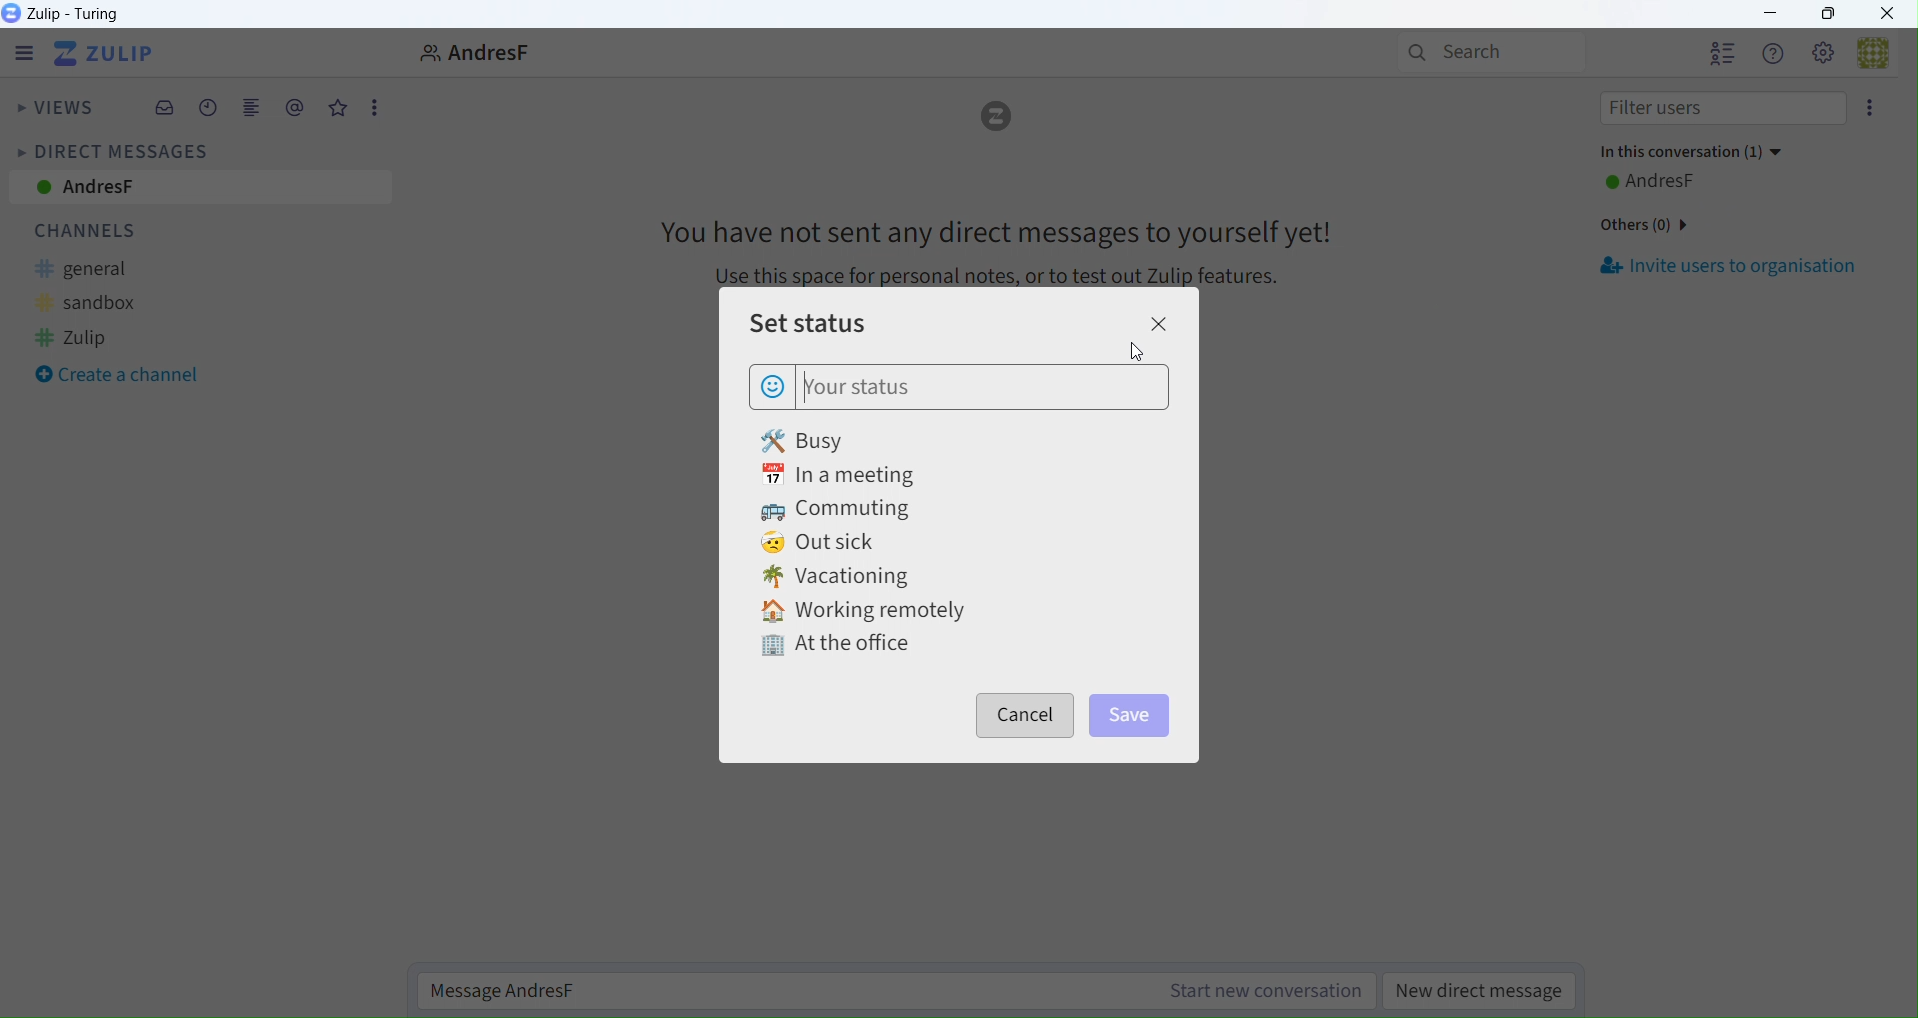 Image resolution: width=1918 pixels, height=1018 pixels. I want to click on Views, so click(55, 110).